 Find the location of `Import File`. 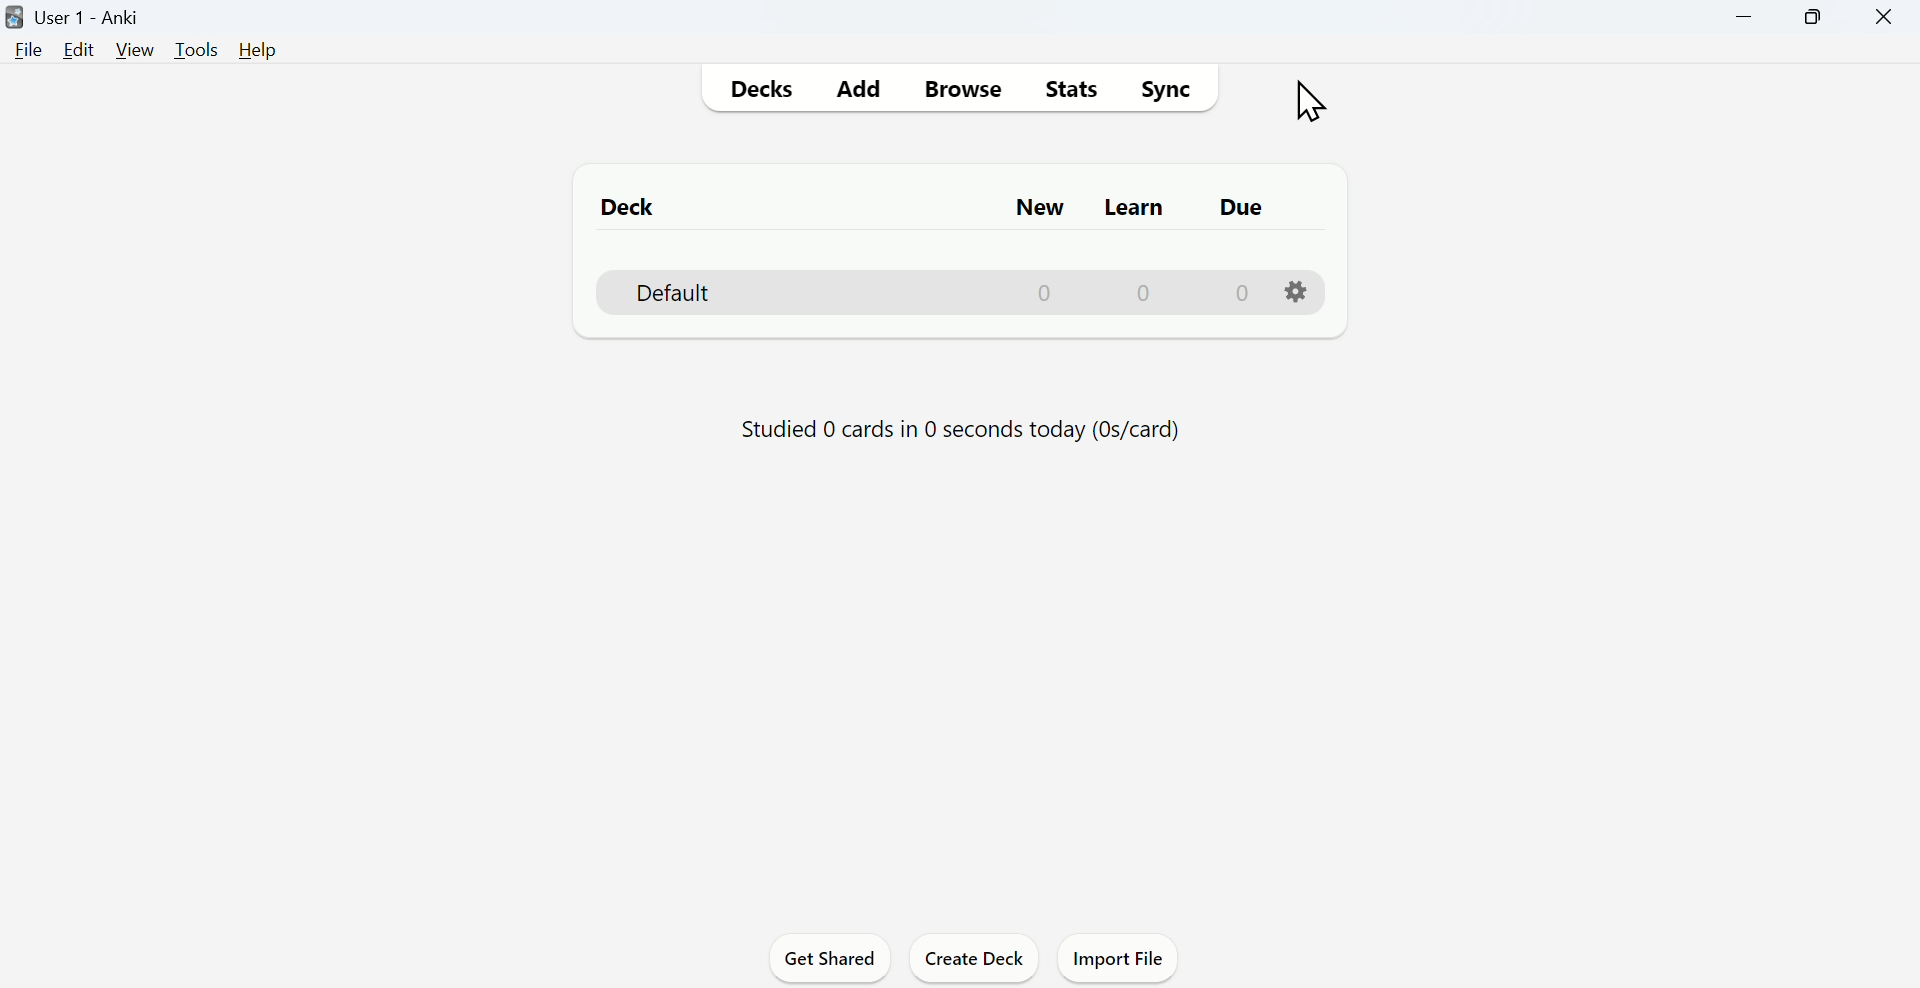

Import File is located at coordinates (1131, 963).